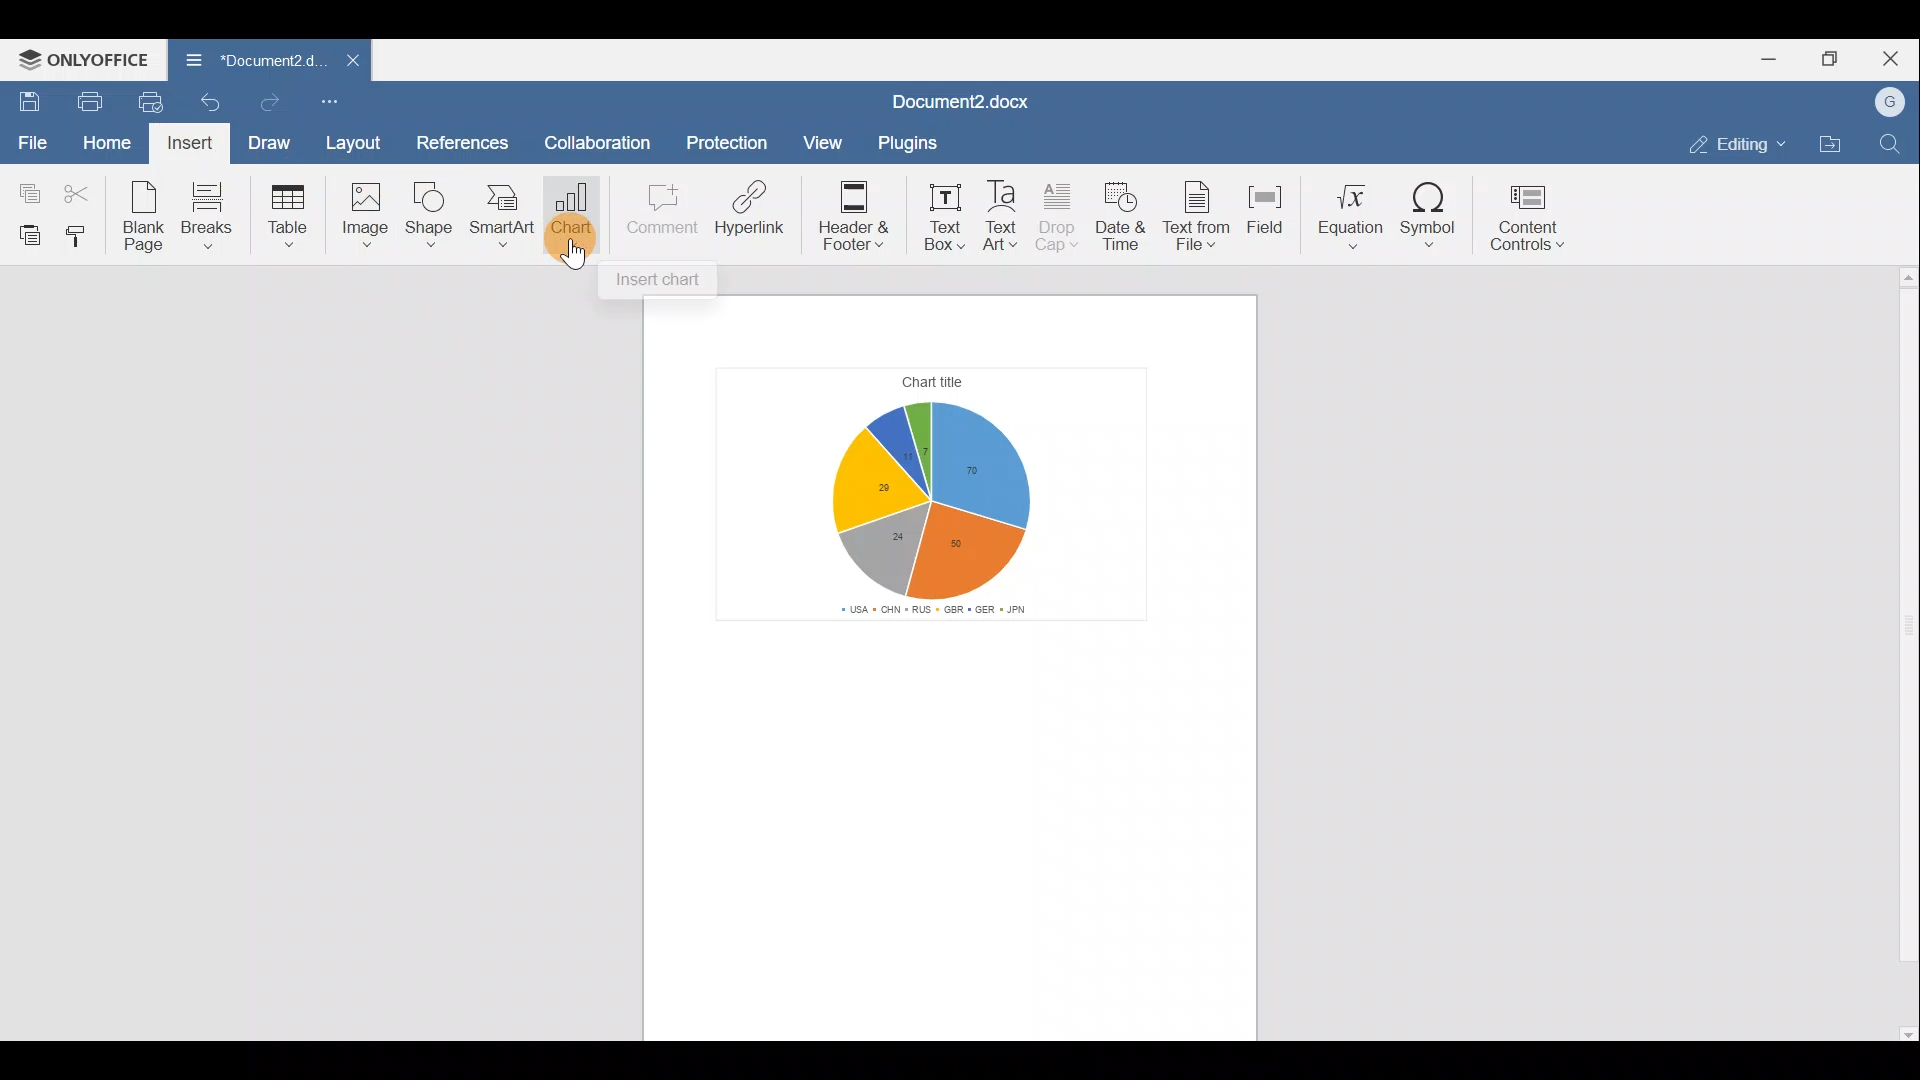  What do you see at coordinates (85, 103) in the screenshot?
I see `Print file` at bounding box center [85, 103].